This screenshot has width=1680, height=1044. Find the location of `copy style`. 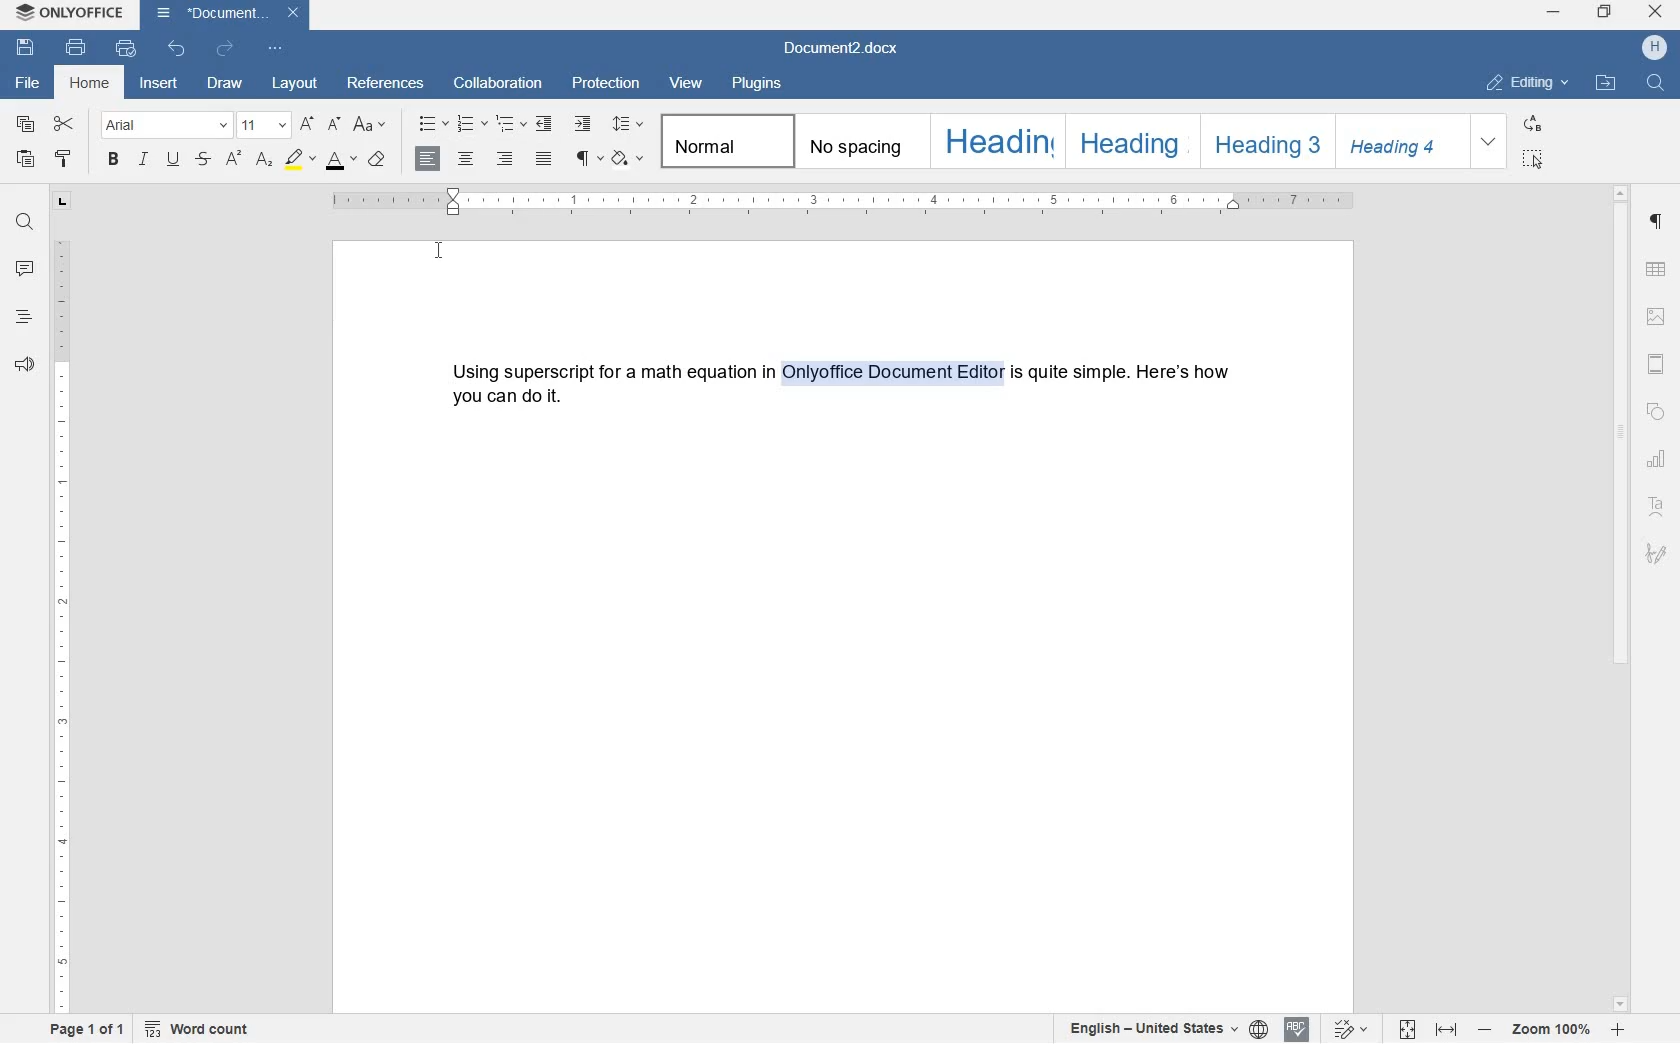

copy style is located at coordinates (63, 160).